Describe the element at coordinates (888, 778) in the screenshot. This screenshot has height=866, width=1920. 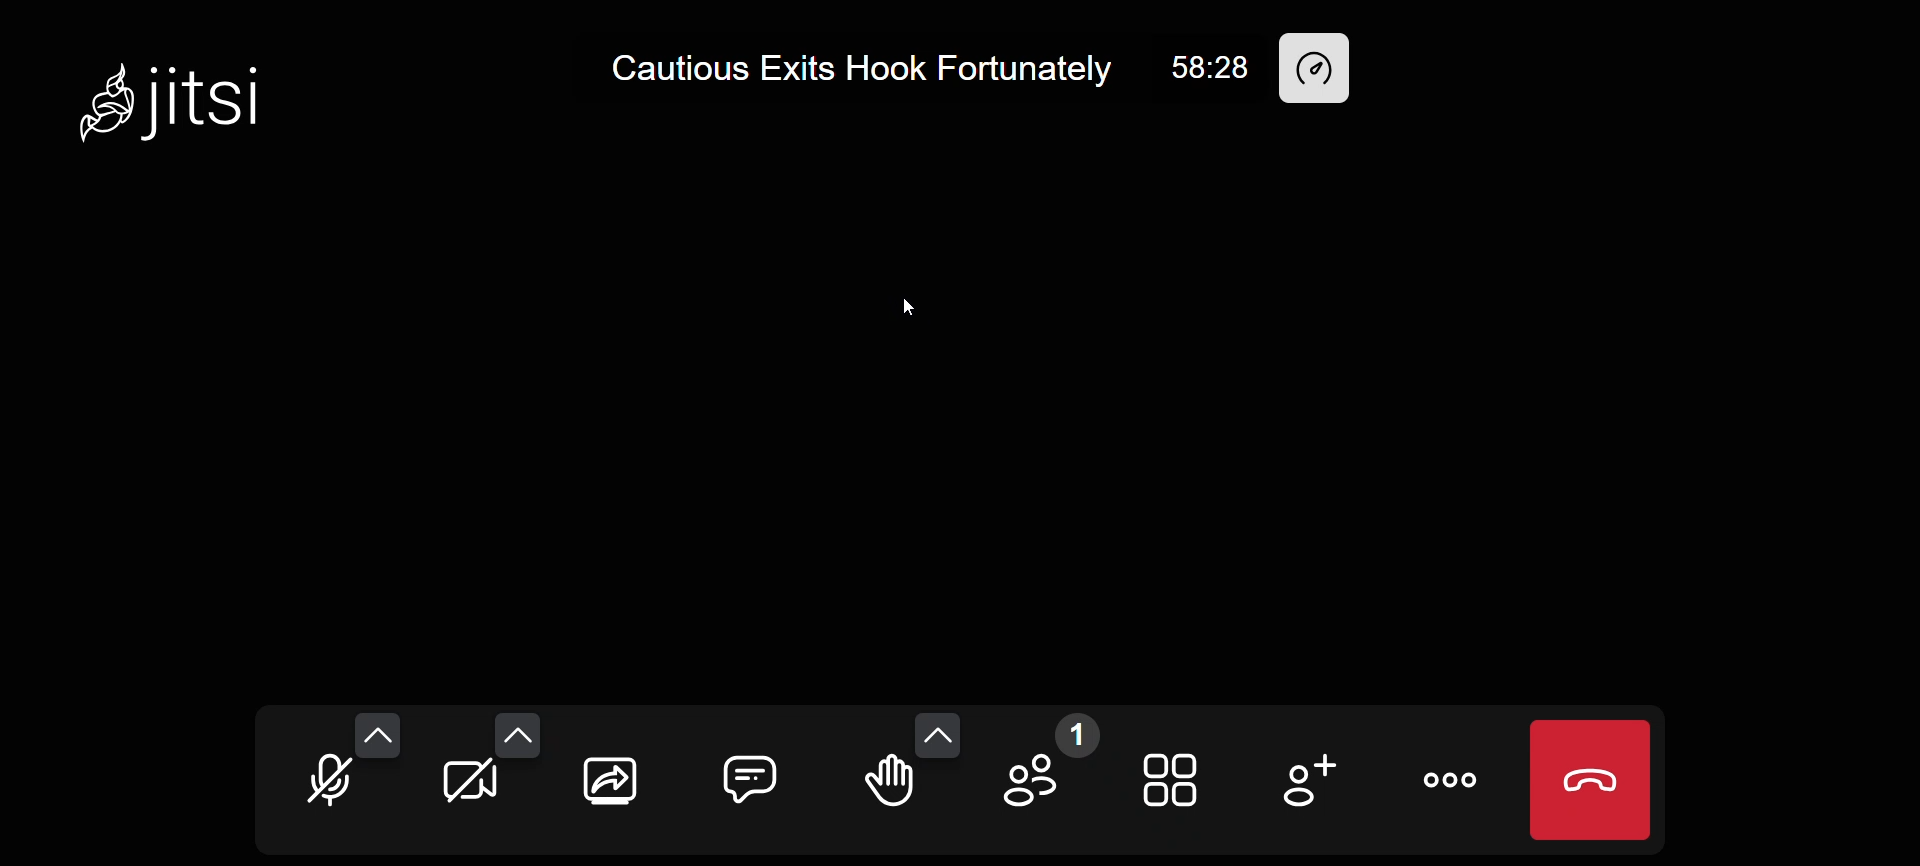
I see `raise hand` at that location.